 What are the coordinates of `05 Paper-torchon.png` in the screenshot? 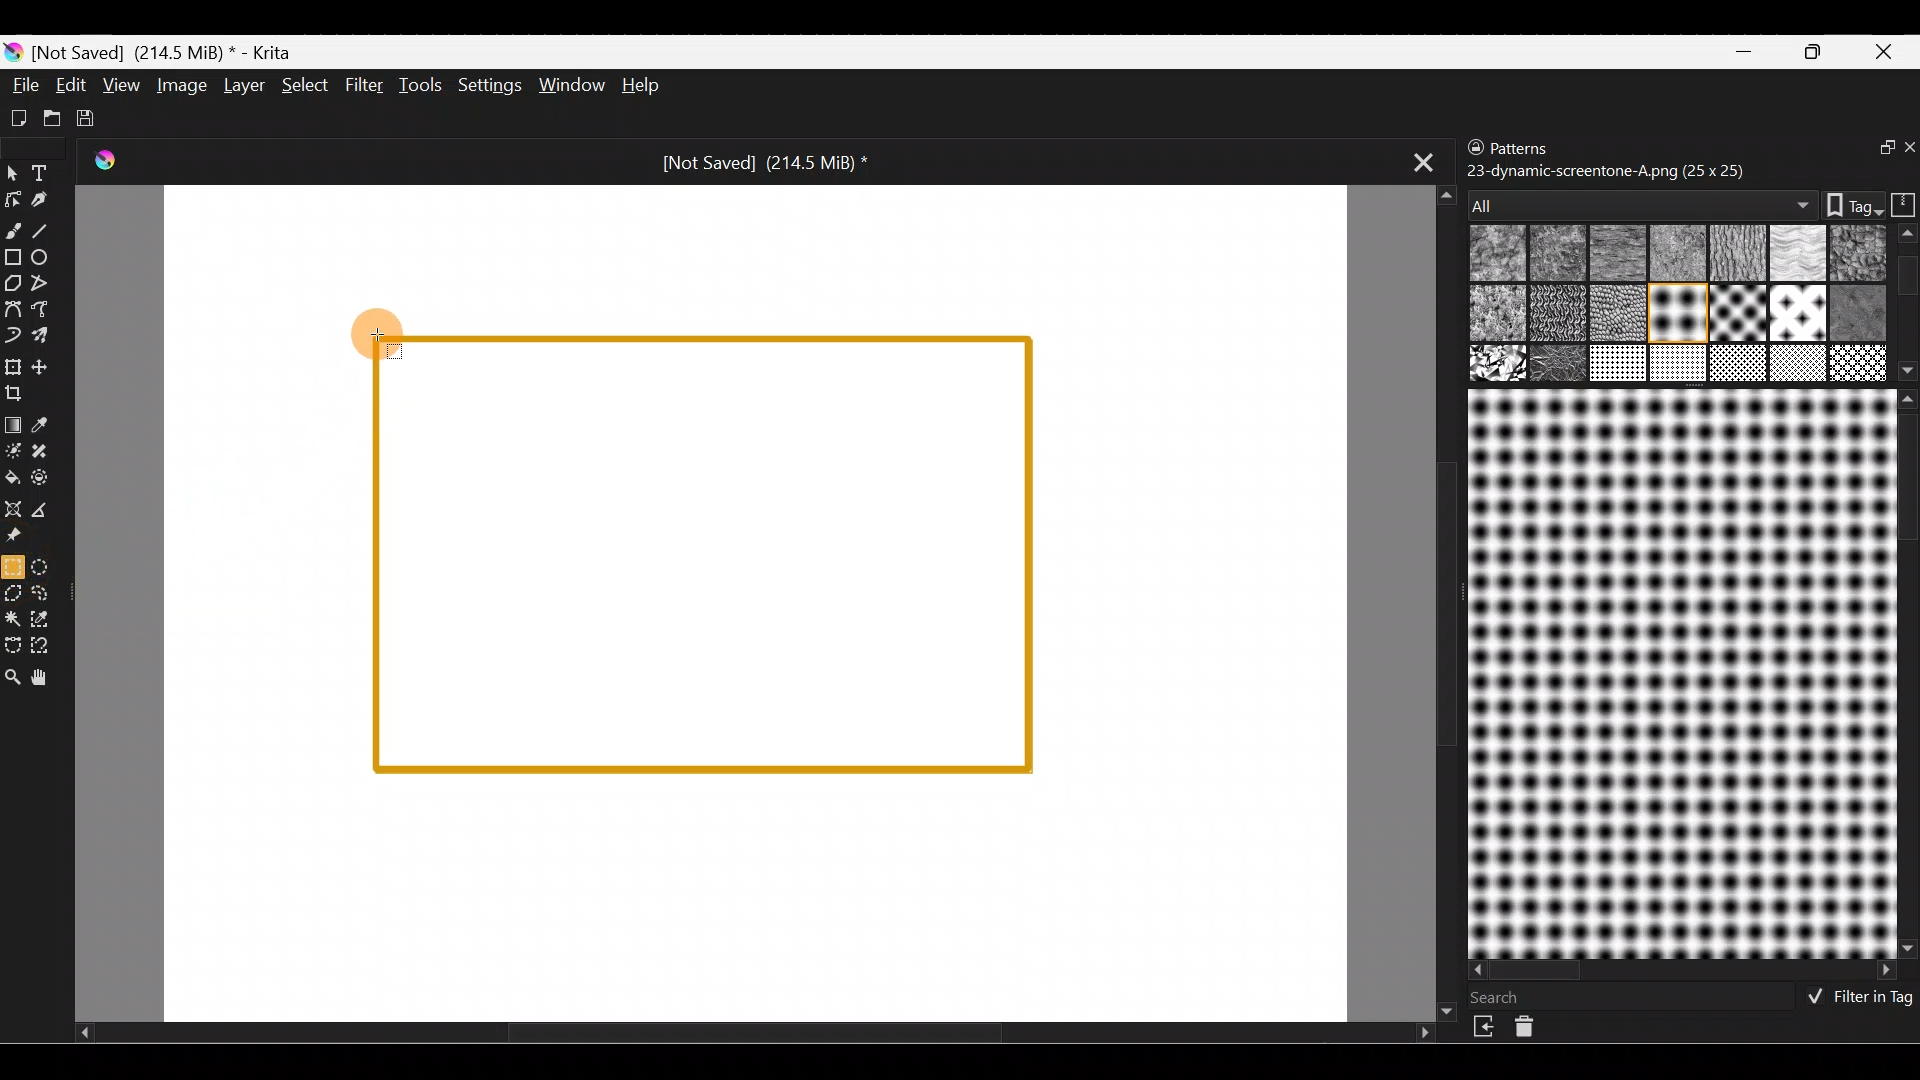 It's located at (1799, 255).